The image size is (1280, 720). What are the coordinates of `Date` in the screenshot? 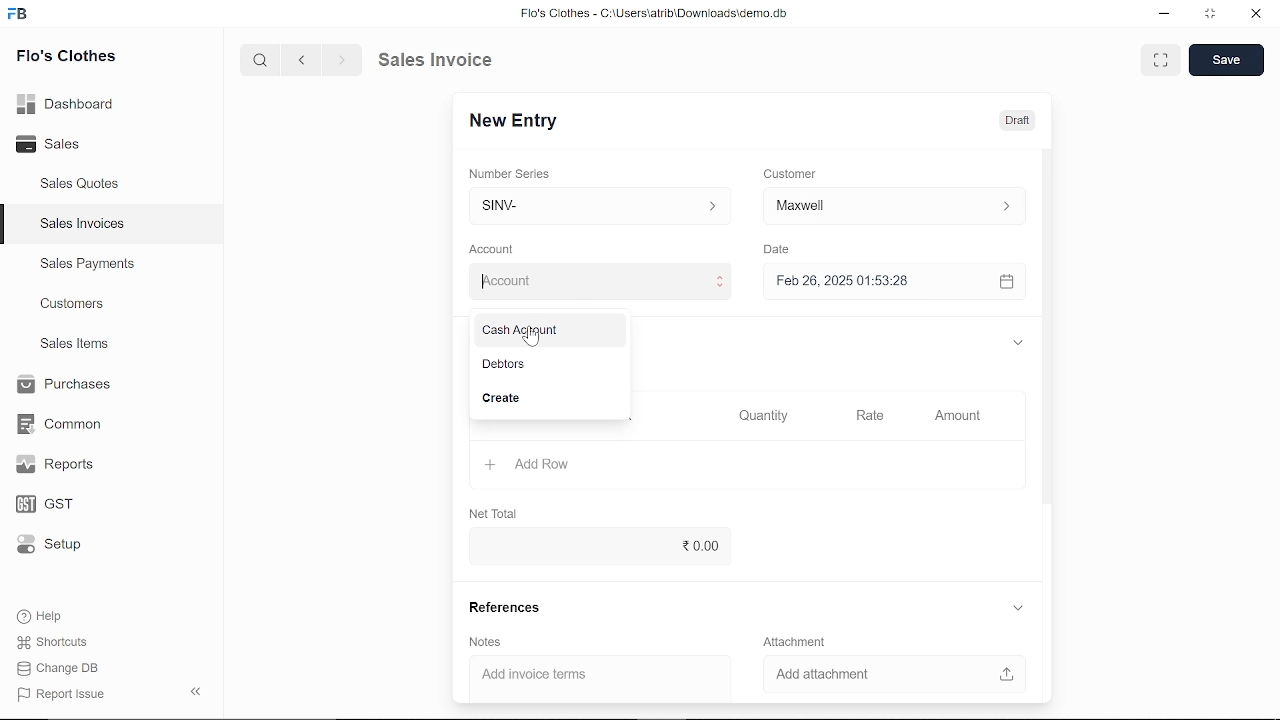 It's located at (776, 250).